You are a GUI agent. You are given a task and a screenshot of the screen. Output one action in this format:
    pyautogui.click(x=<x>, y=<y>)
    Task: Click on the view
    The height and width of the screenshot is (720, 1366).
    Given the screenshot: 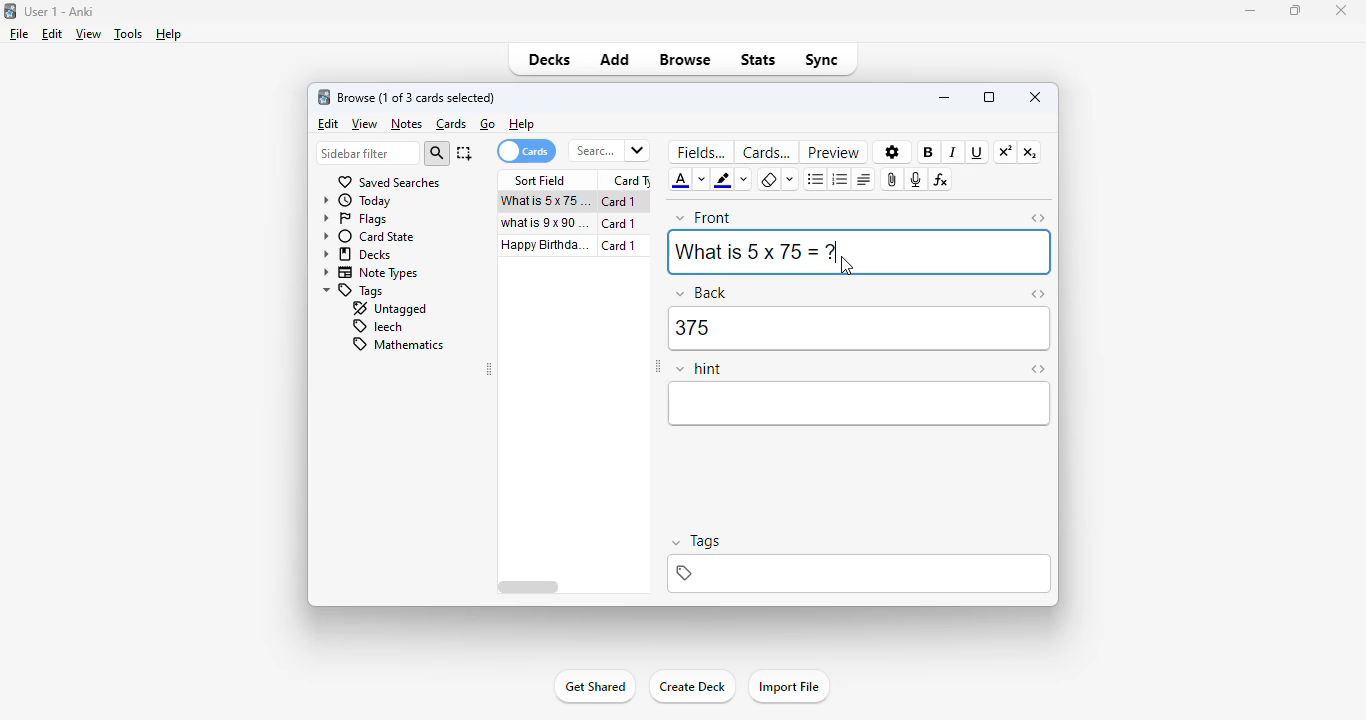 What is the action you would take?
    pyautogui.click(x=365, y=124)
    